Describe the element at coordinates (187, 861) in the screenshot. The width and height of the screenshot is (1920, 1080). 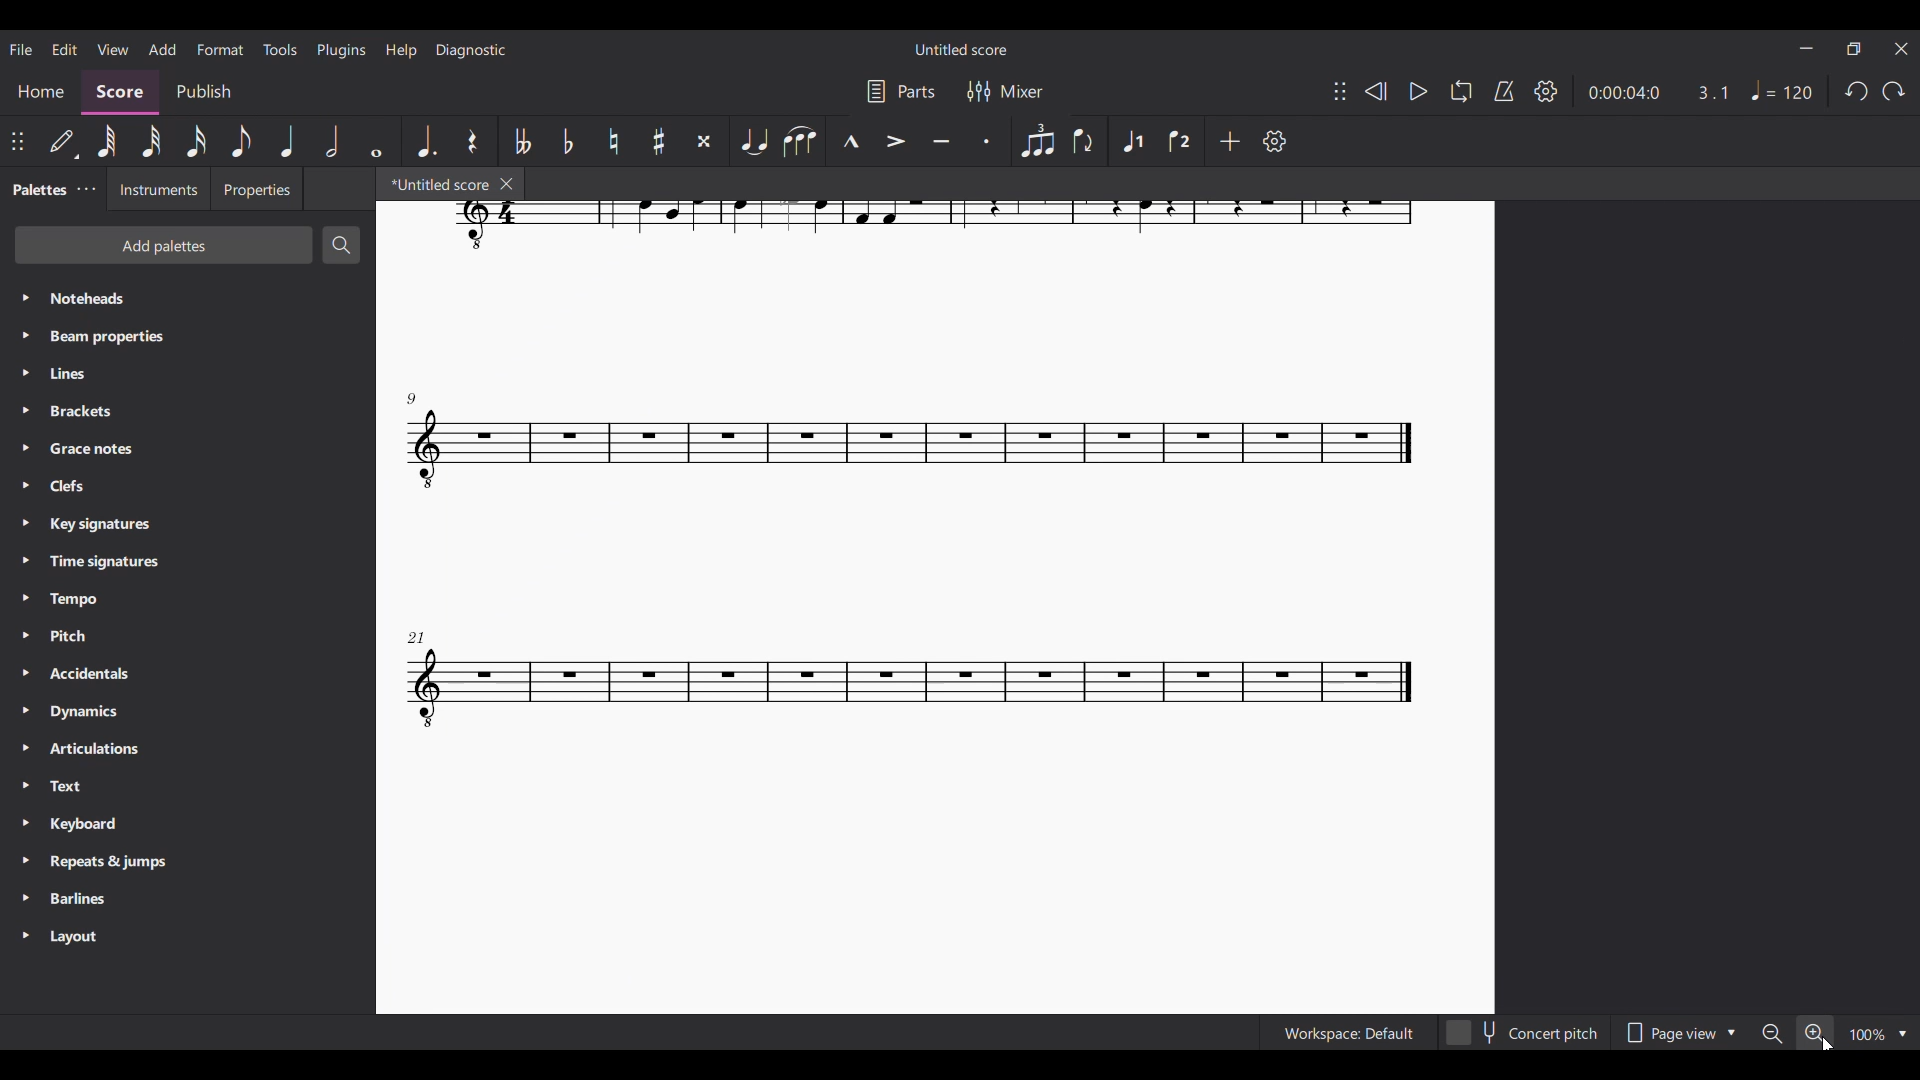
I see `Repeats & jumps` at that location.